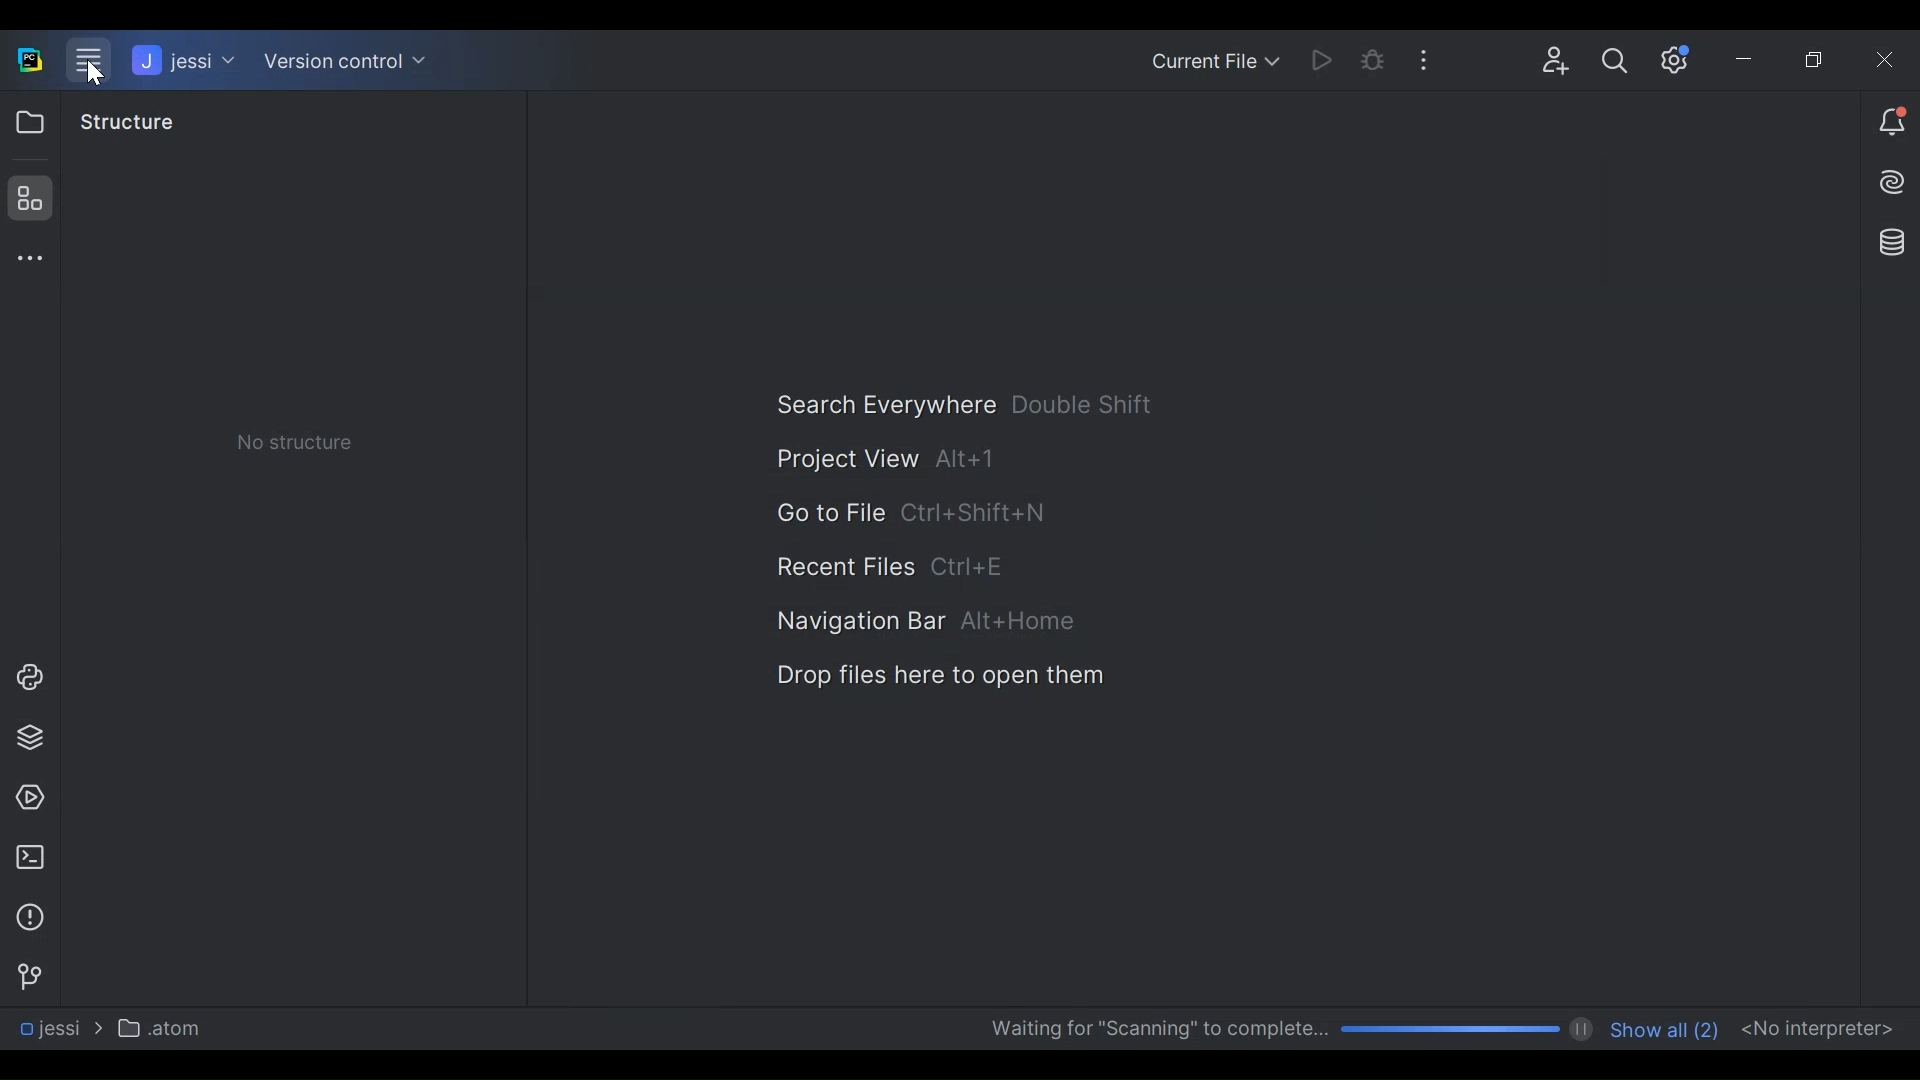  I want to click on Drop Files here, so click(899, 678).